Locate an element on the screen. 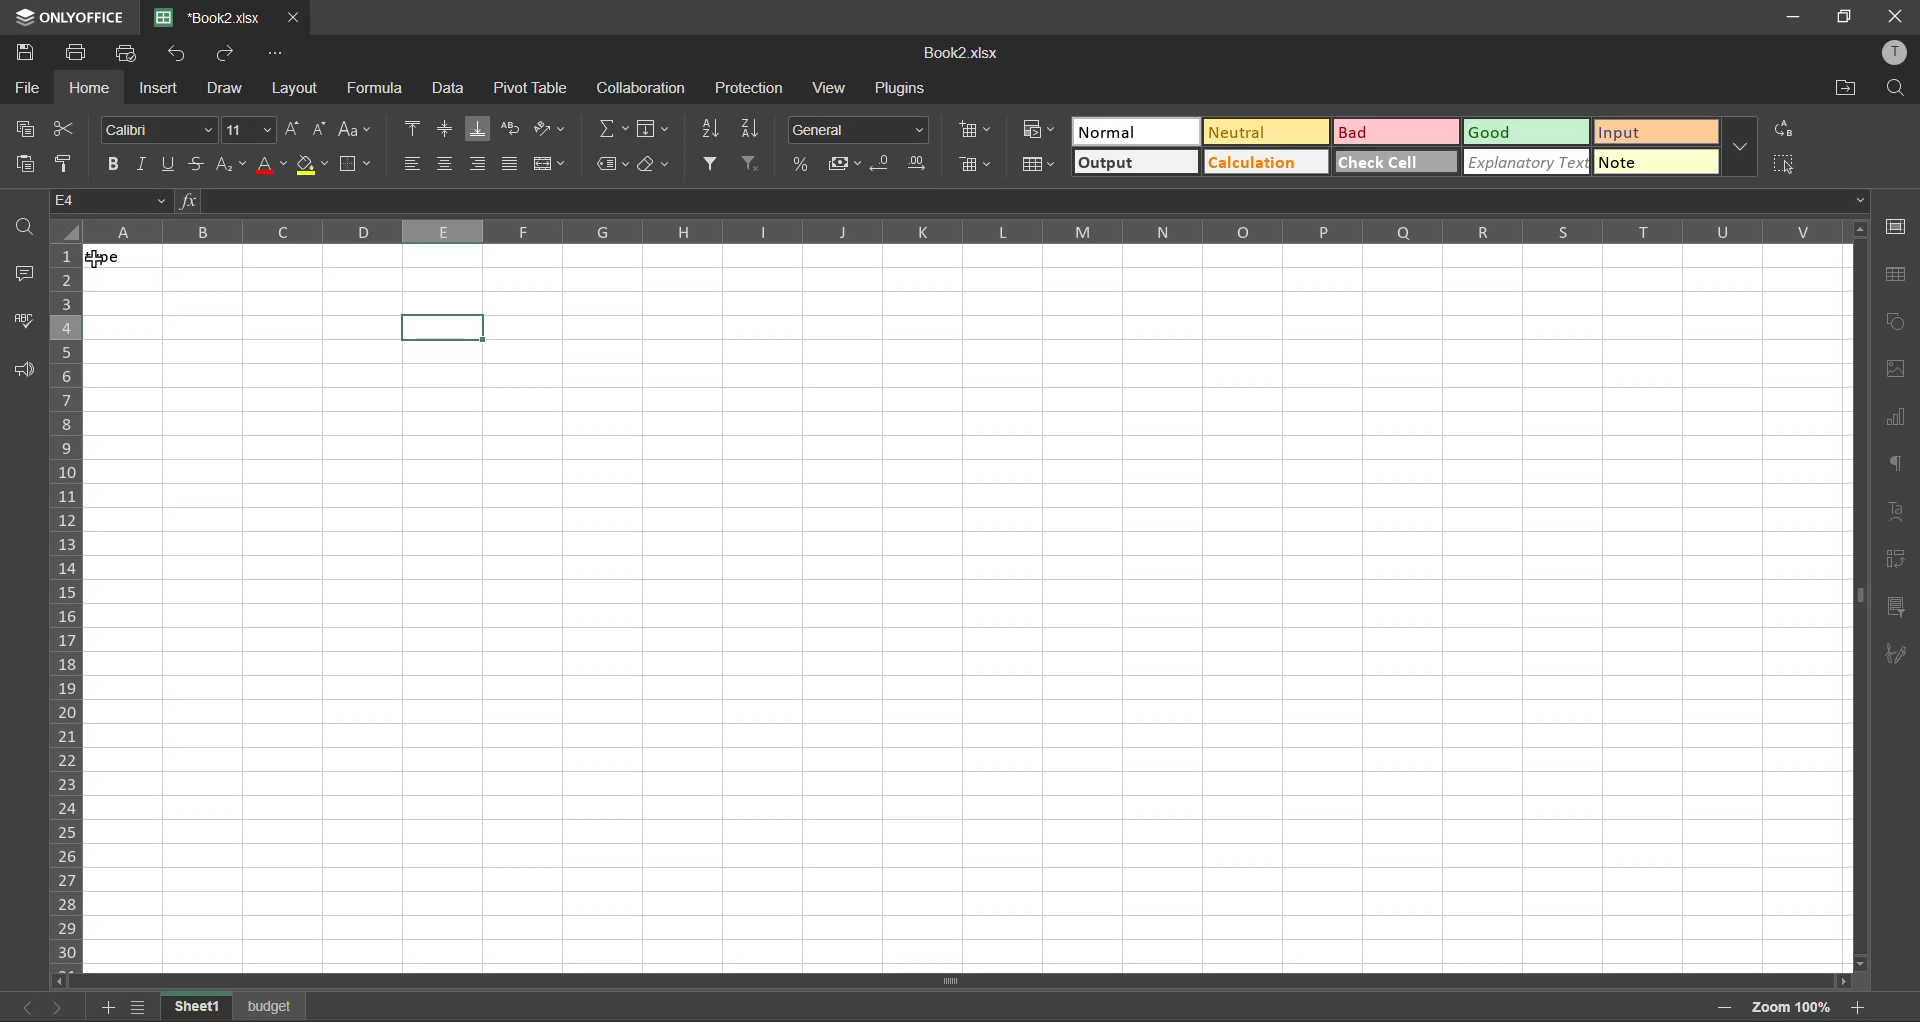  bold is located at coordinates (109, 163).